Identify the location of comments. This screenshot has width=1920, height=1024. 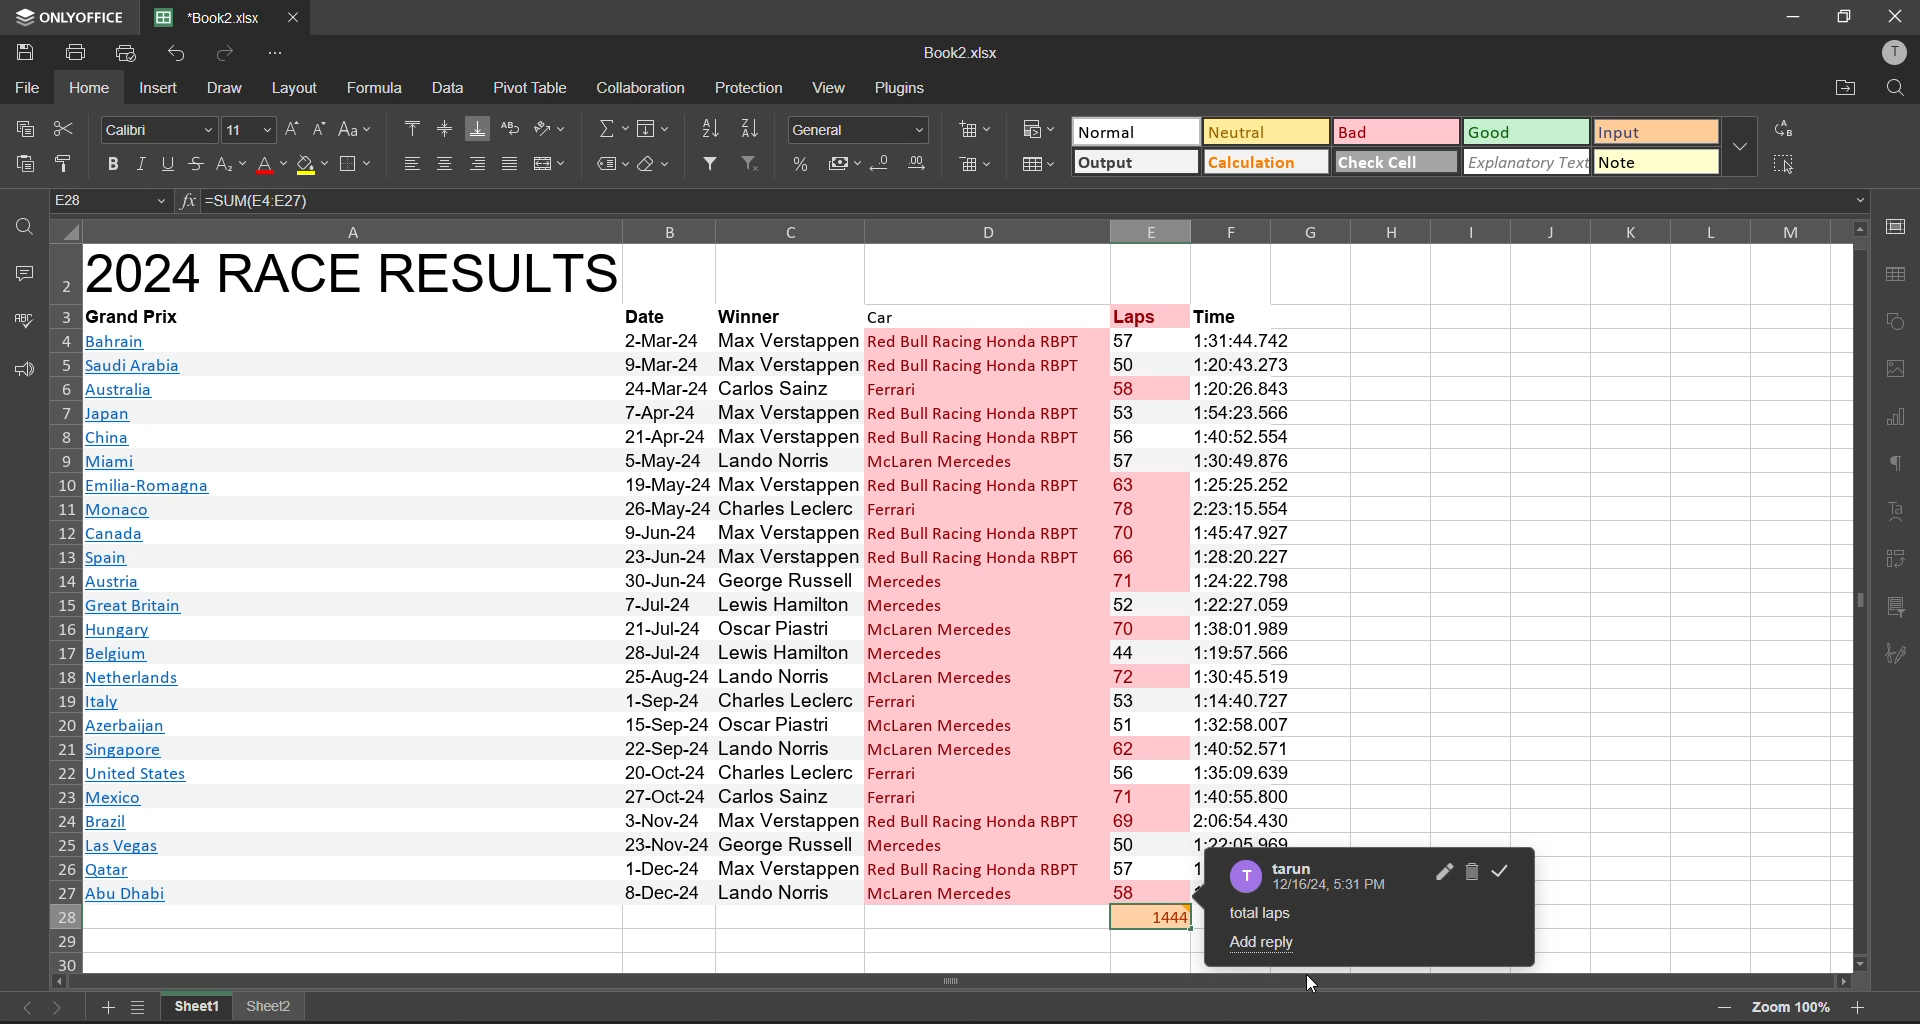
(23, 275).